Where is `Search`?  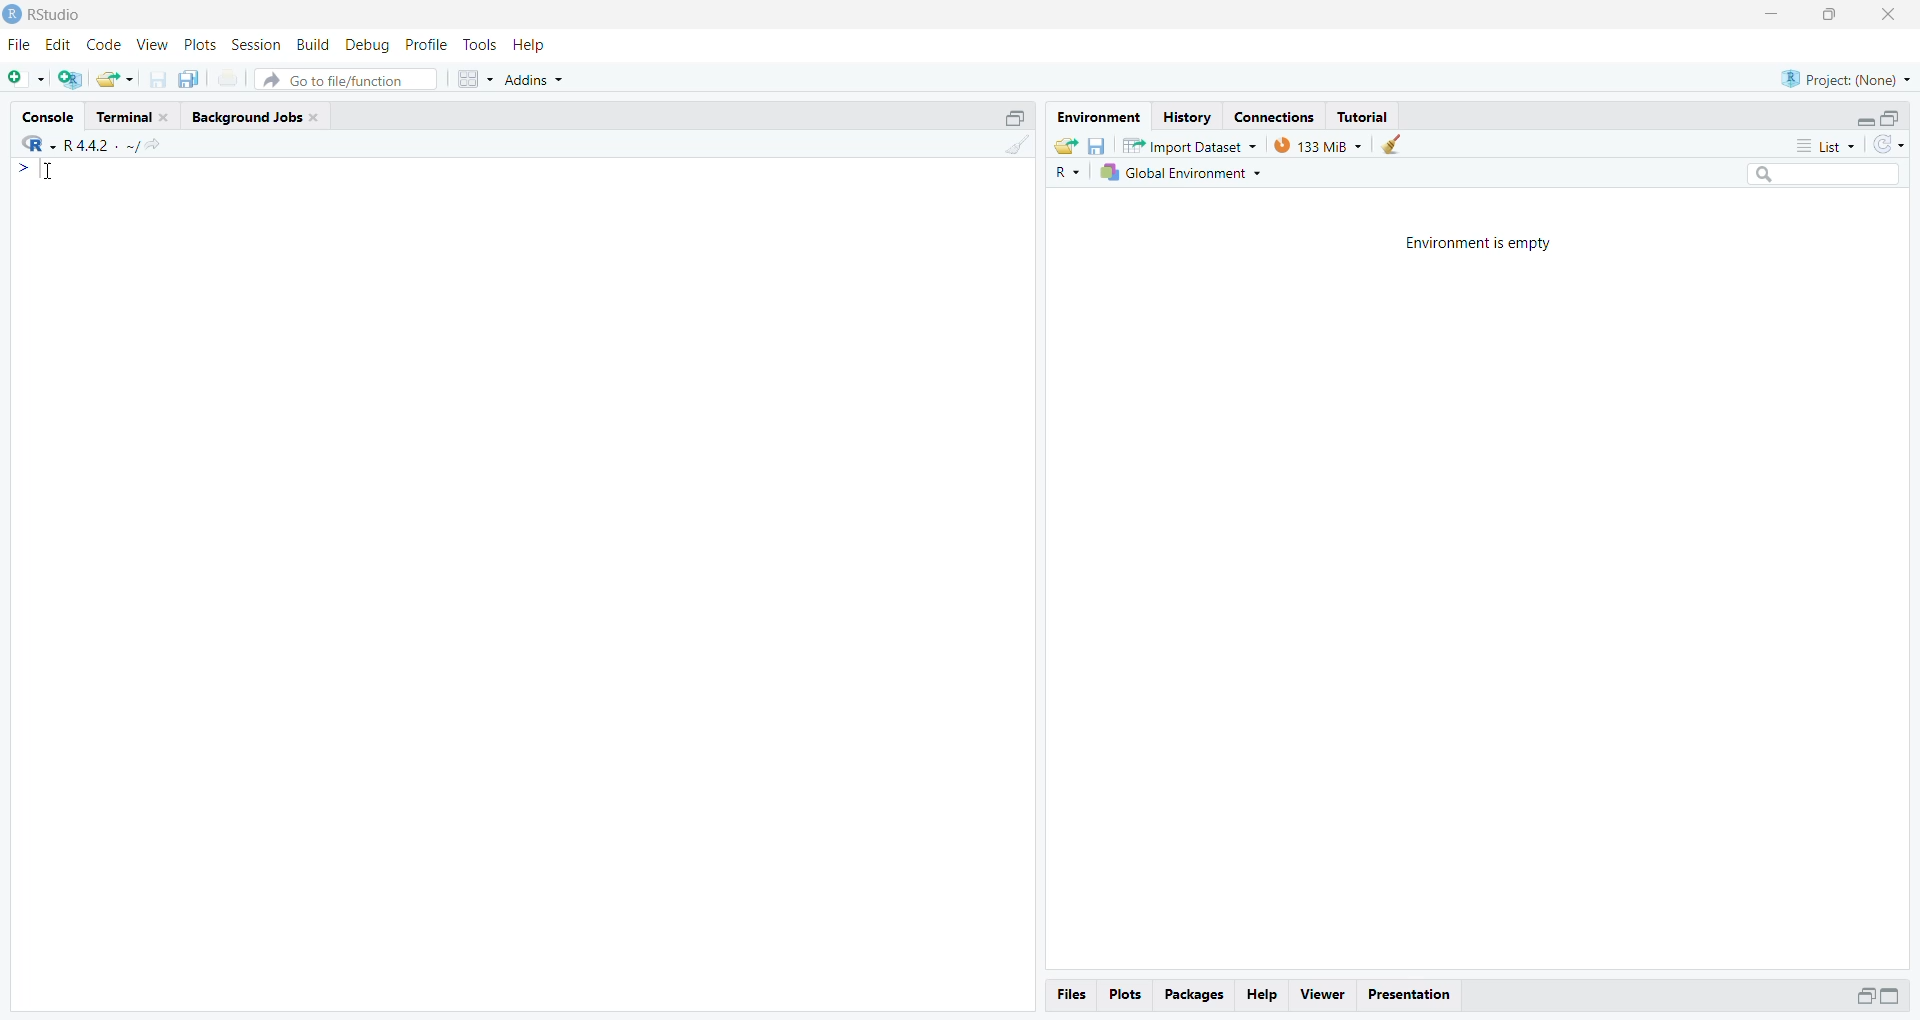 Search is located at coordinates (1822, 176).